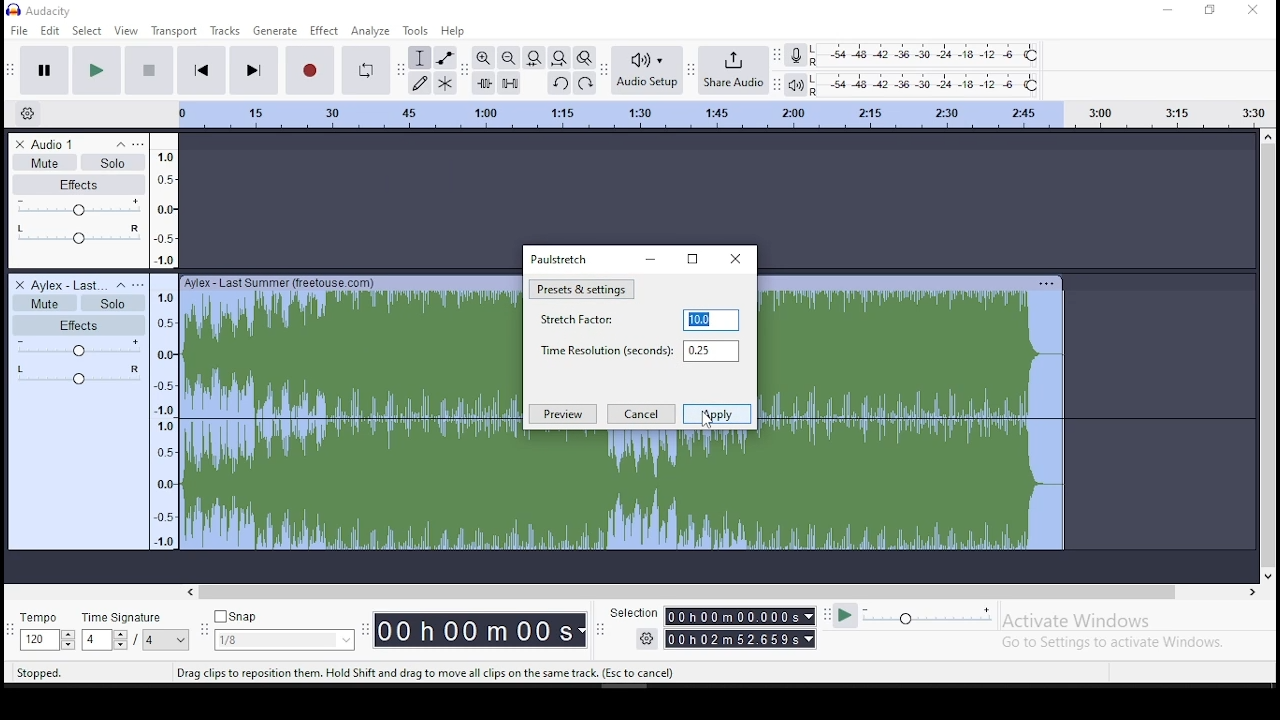 This screenshot has width=1280, height=720. What do you see at coordinates (44, 162) in the screenshot?
I see `mute/unmute` at bounding box center [44, 162].